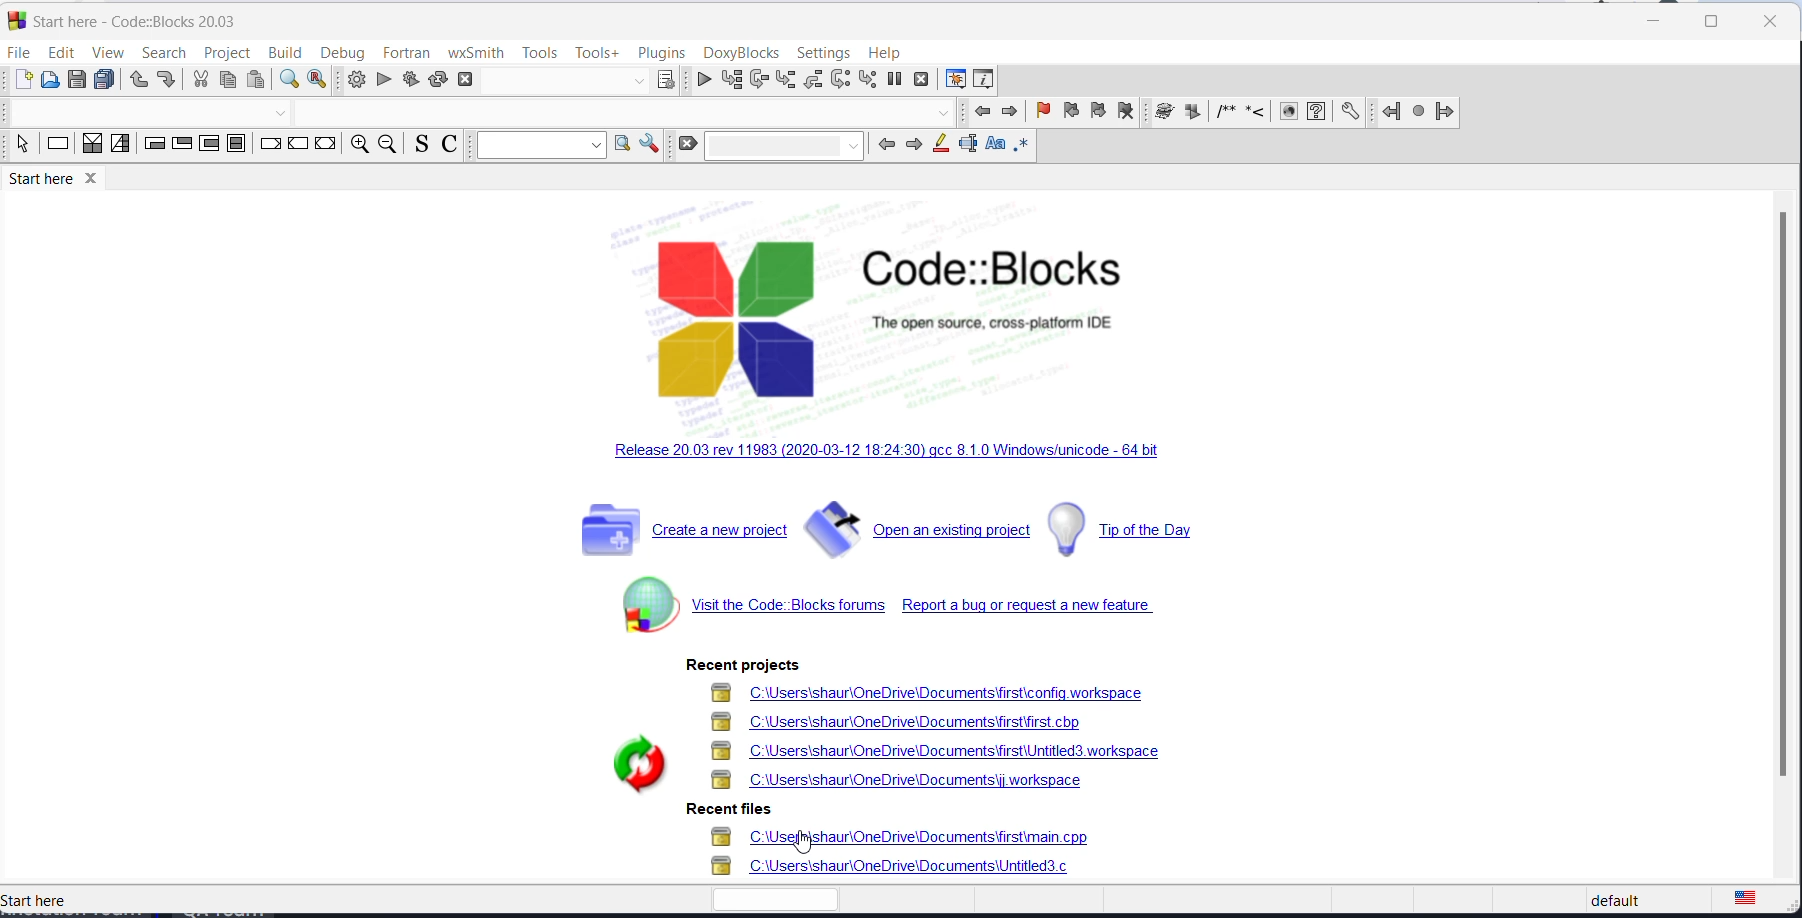 The image size is (1802, 918). Describe the element at coordinates (1096, 112) in the screenshot. I see `next bookmark` at that location.